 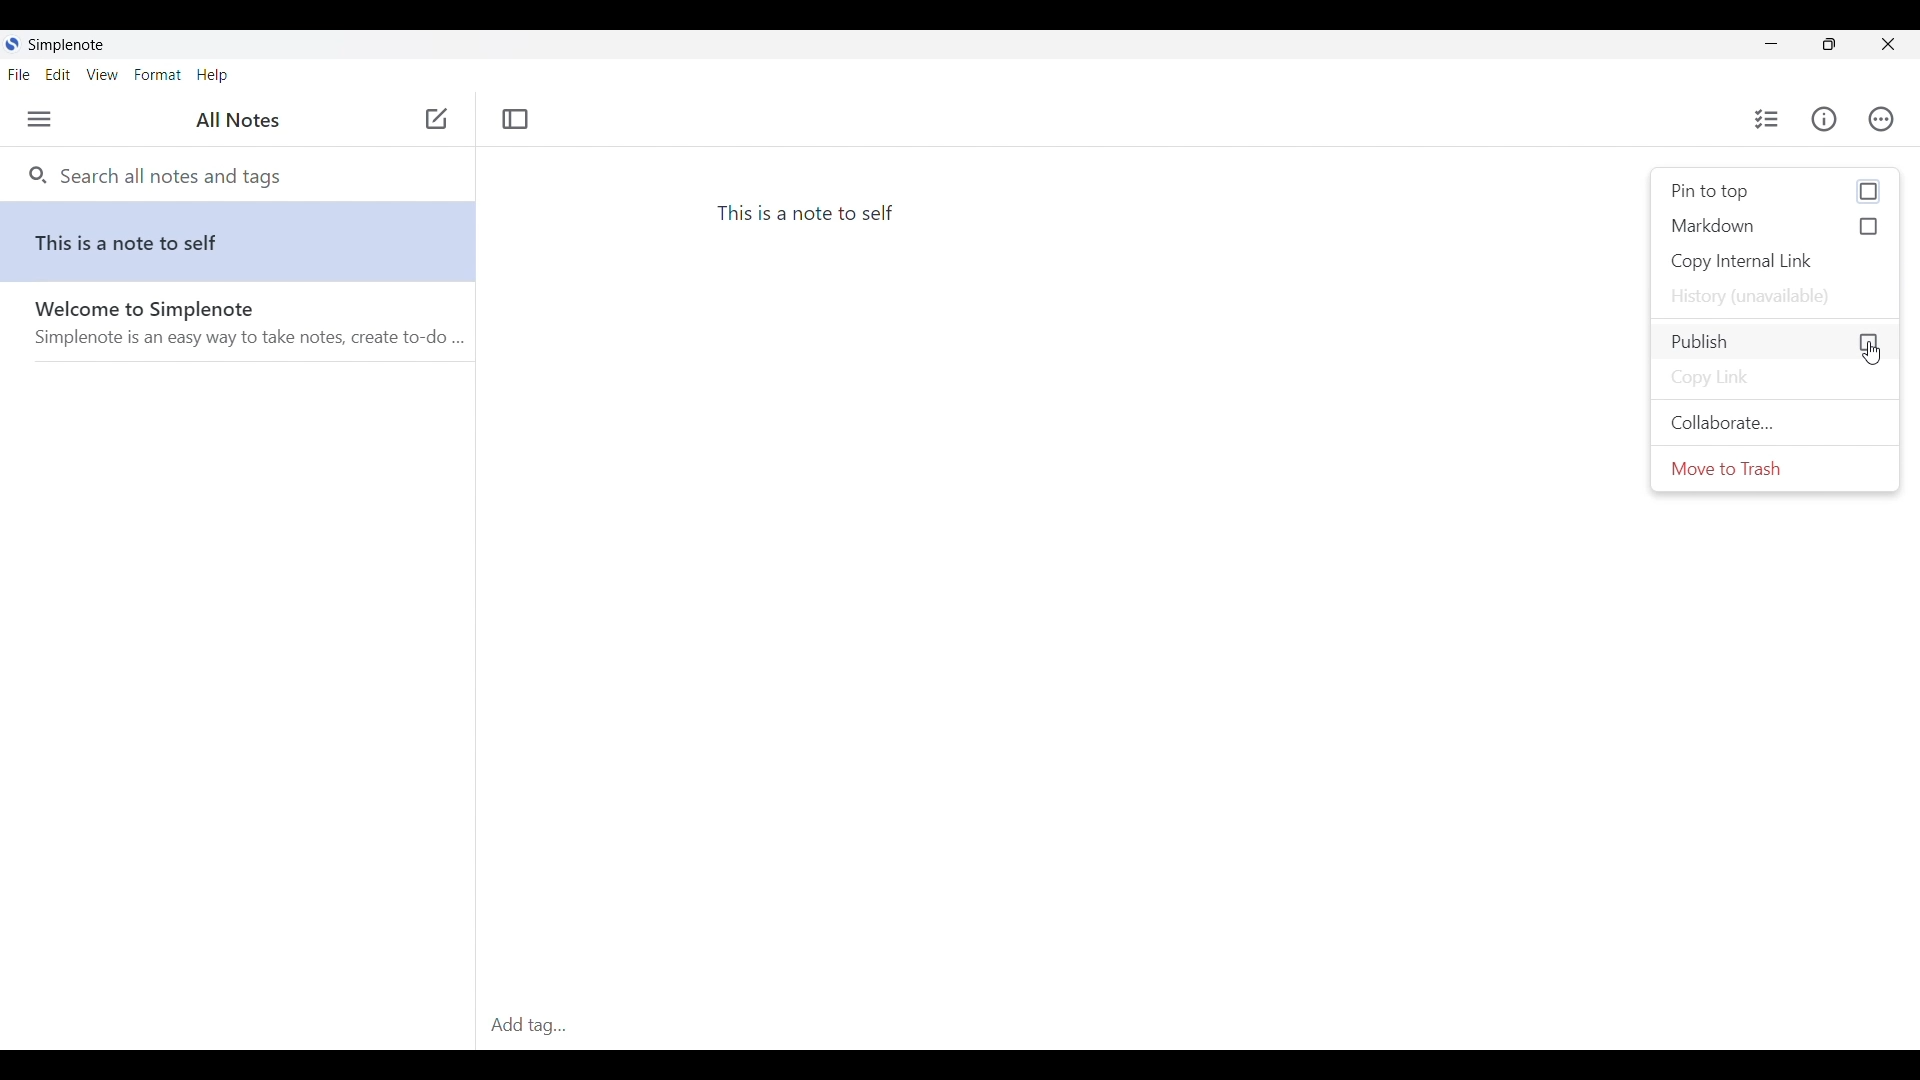 I want to click on Minimize, so click(x=1772, y=44).